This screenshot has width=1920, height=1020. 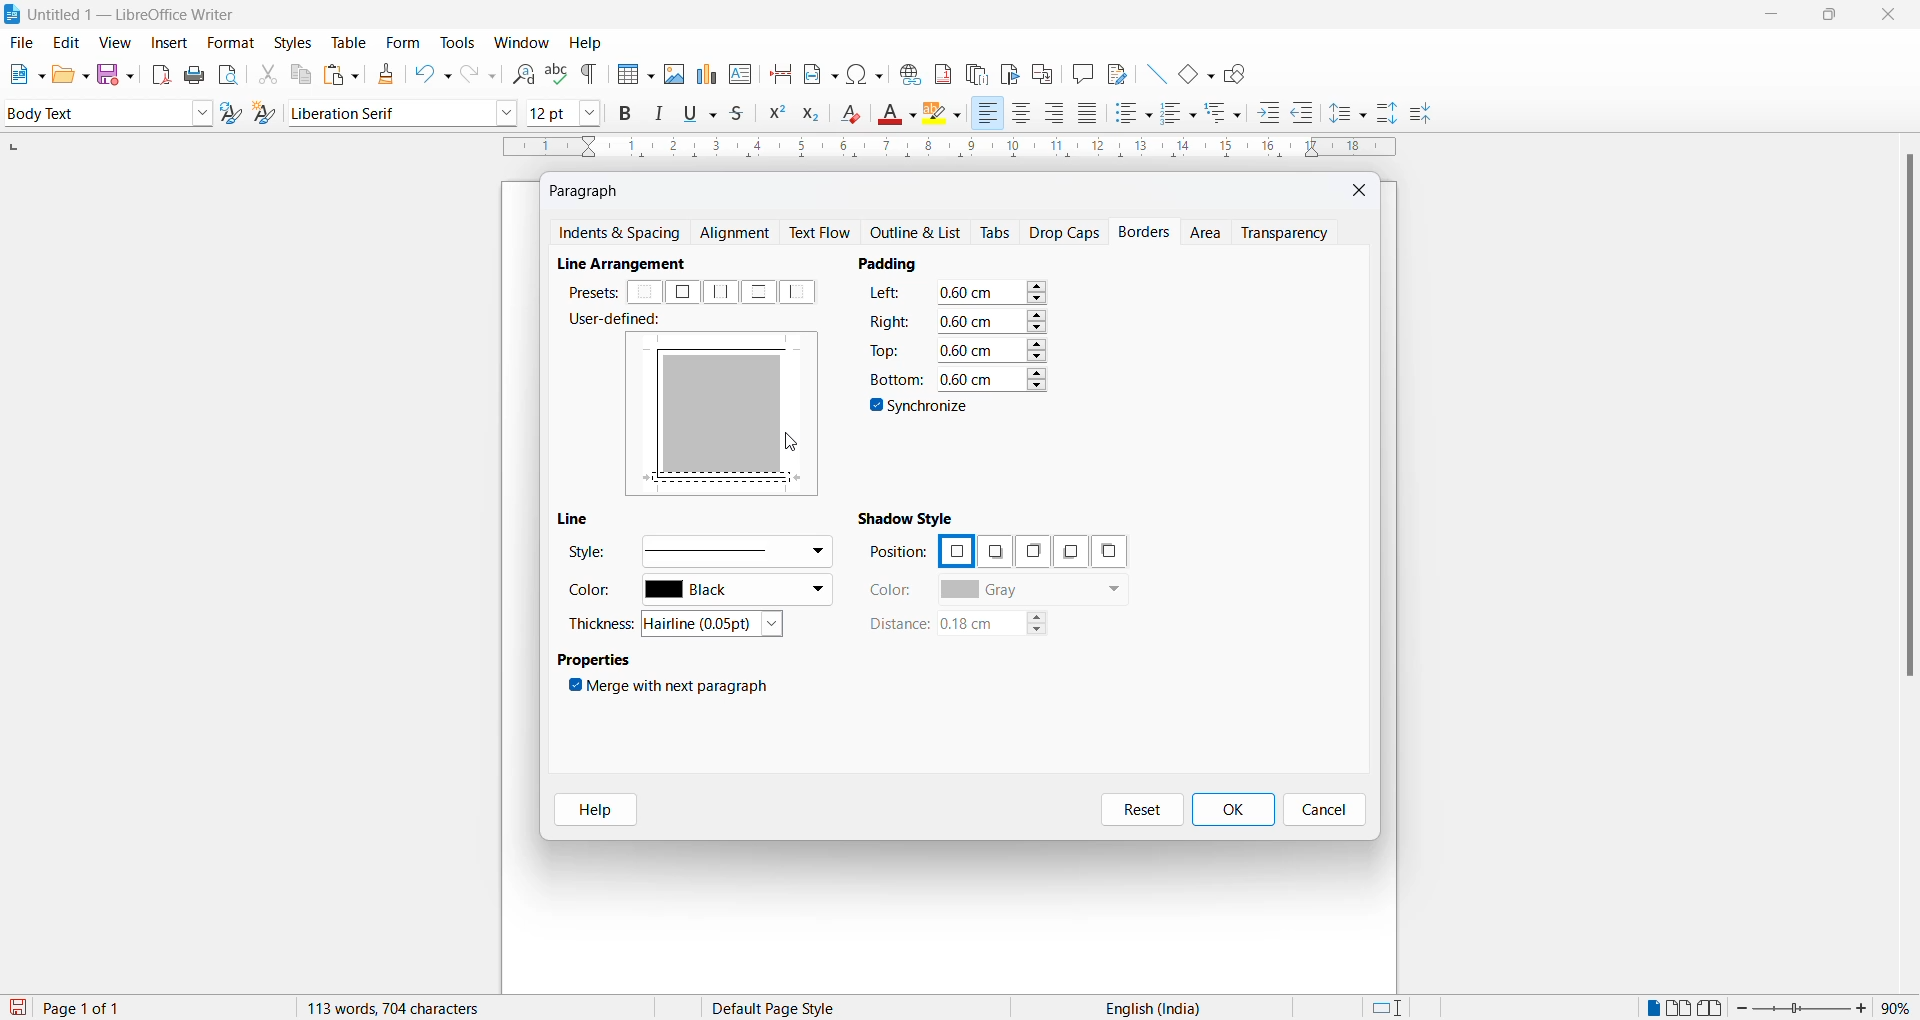 What do you see at coordinates (1388, 114) in the screenshot?
I see `increase paragraph` at bounding box center [1388, 114].